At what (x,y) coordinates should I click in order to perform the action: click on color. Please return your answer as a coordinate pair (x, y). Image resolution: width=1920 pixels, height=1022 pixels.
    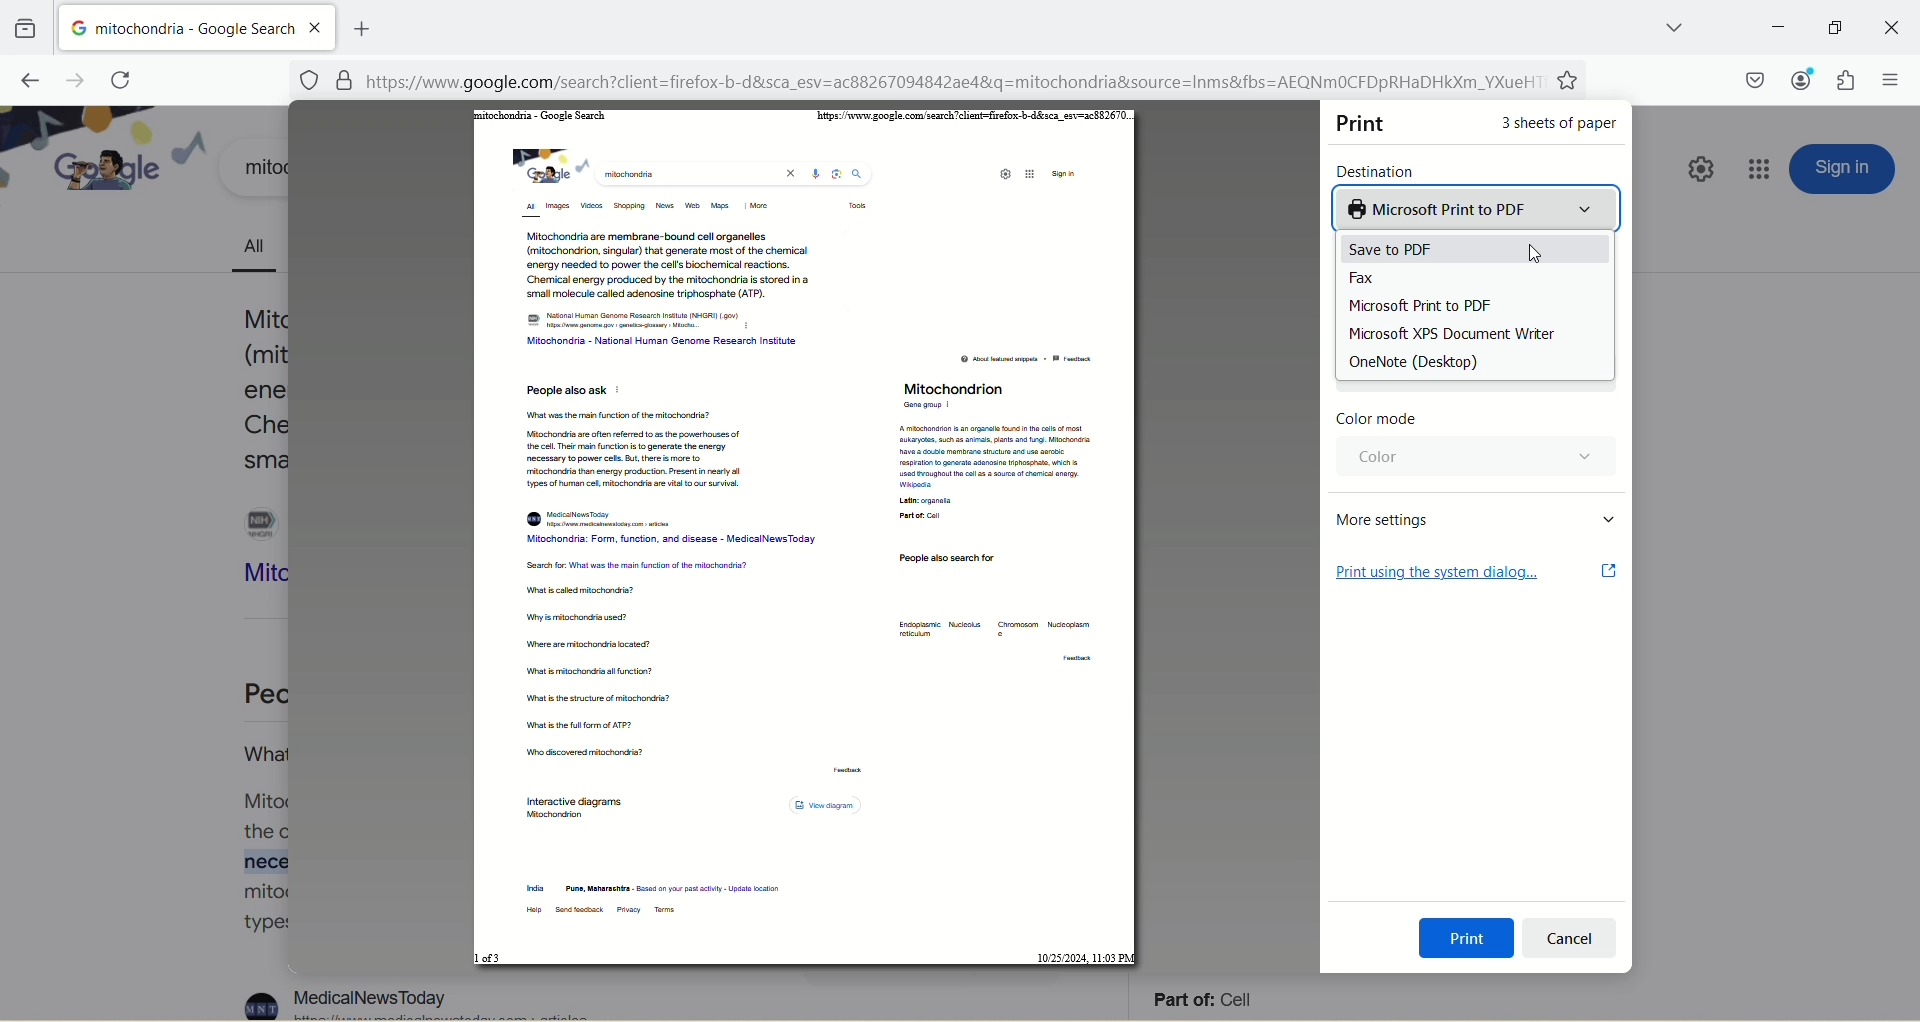
    Looking at the image, I should click on (1472, 456).